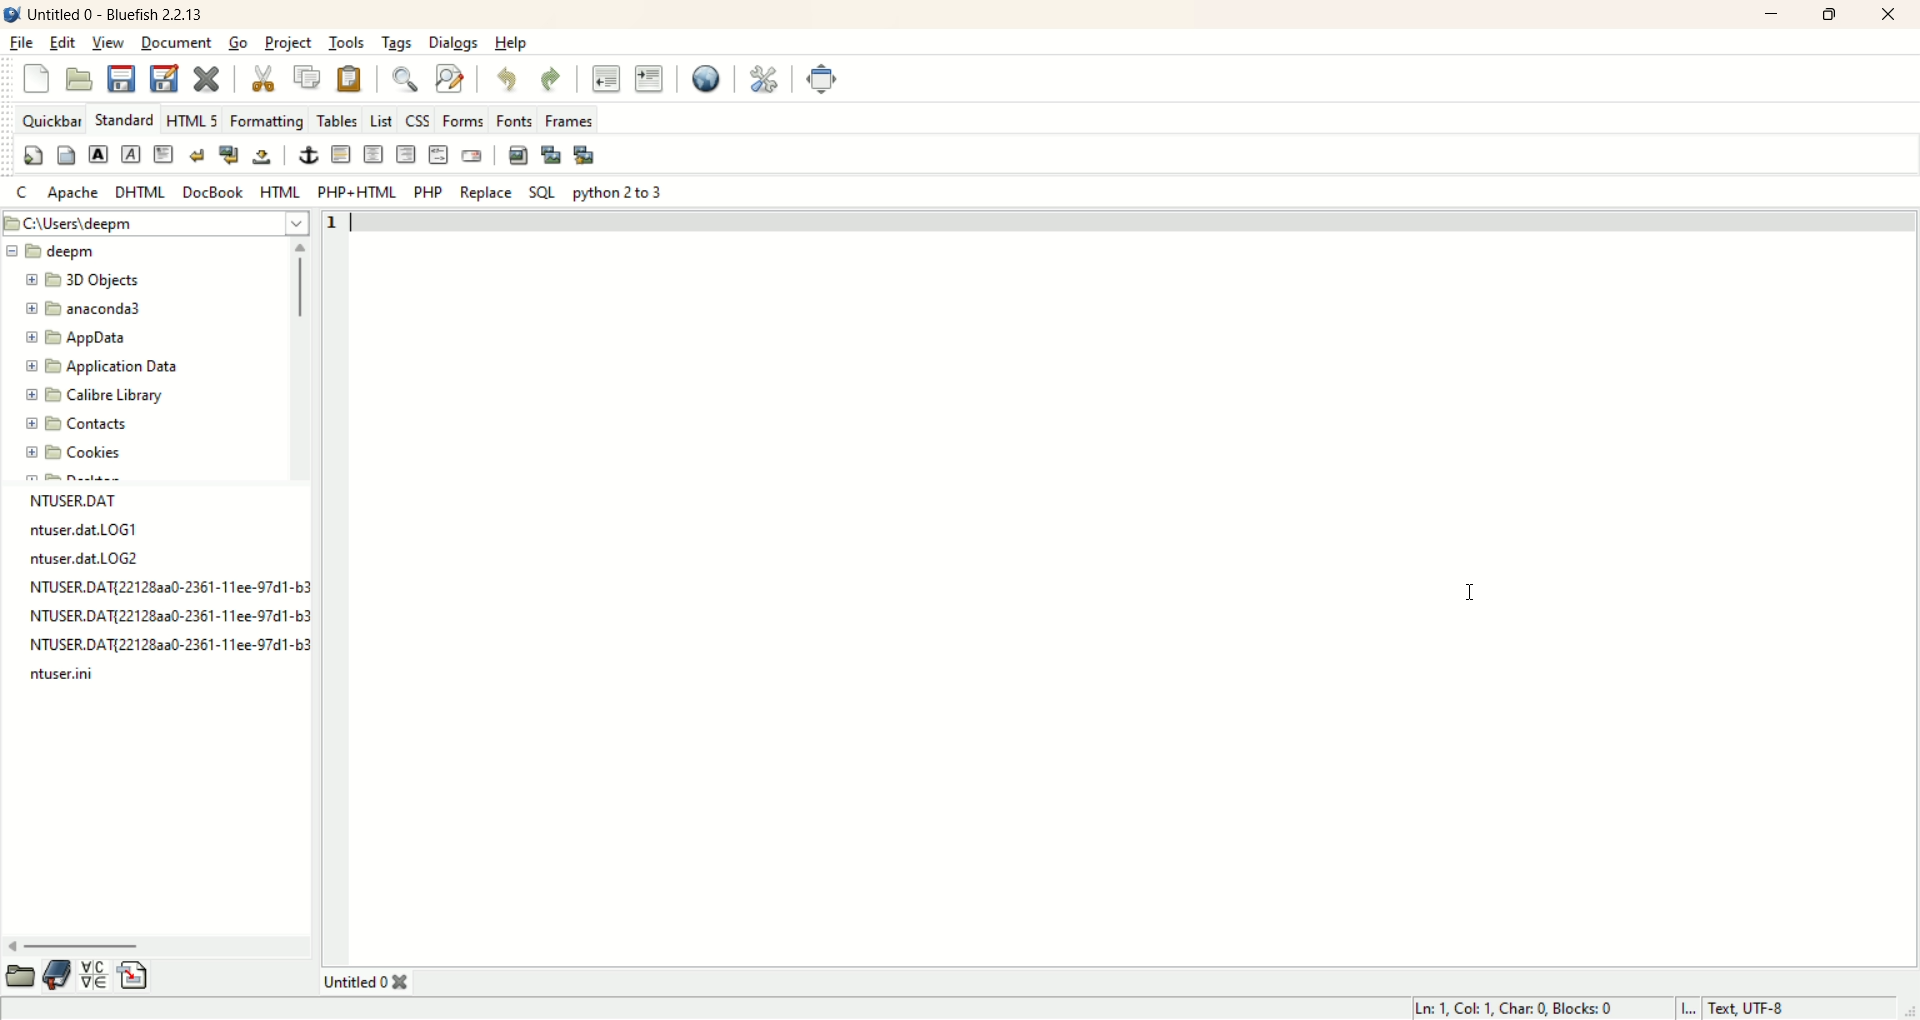 The height and width of the screenshot is (1020, 1920). Describe the element at coordinates (450, 41) in the screenshot. I see `dialogs` at that location.